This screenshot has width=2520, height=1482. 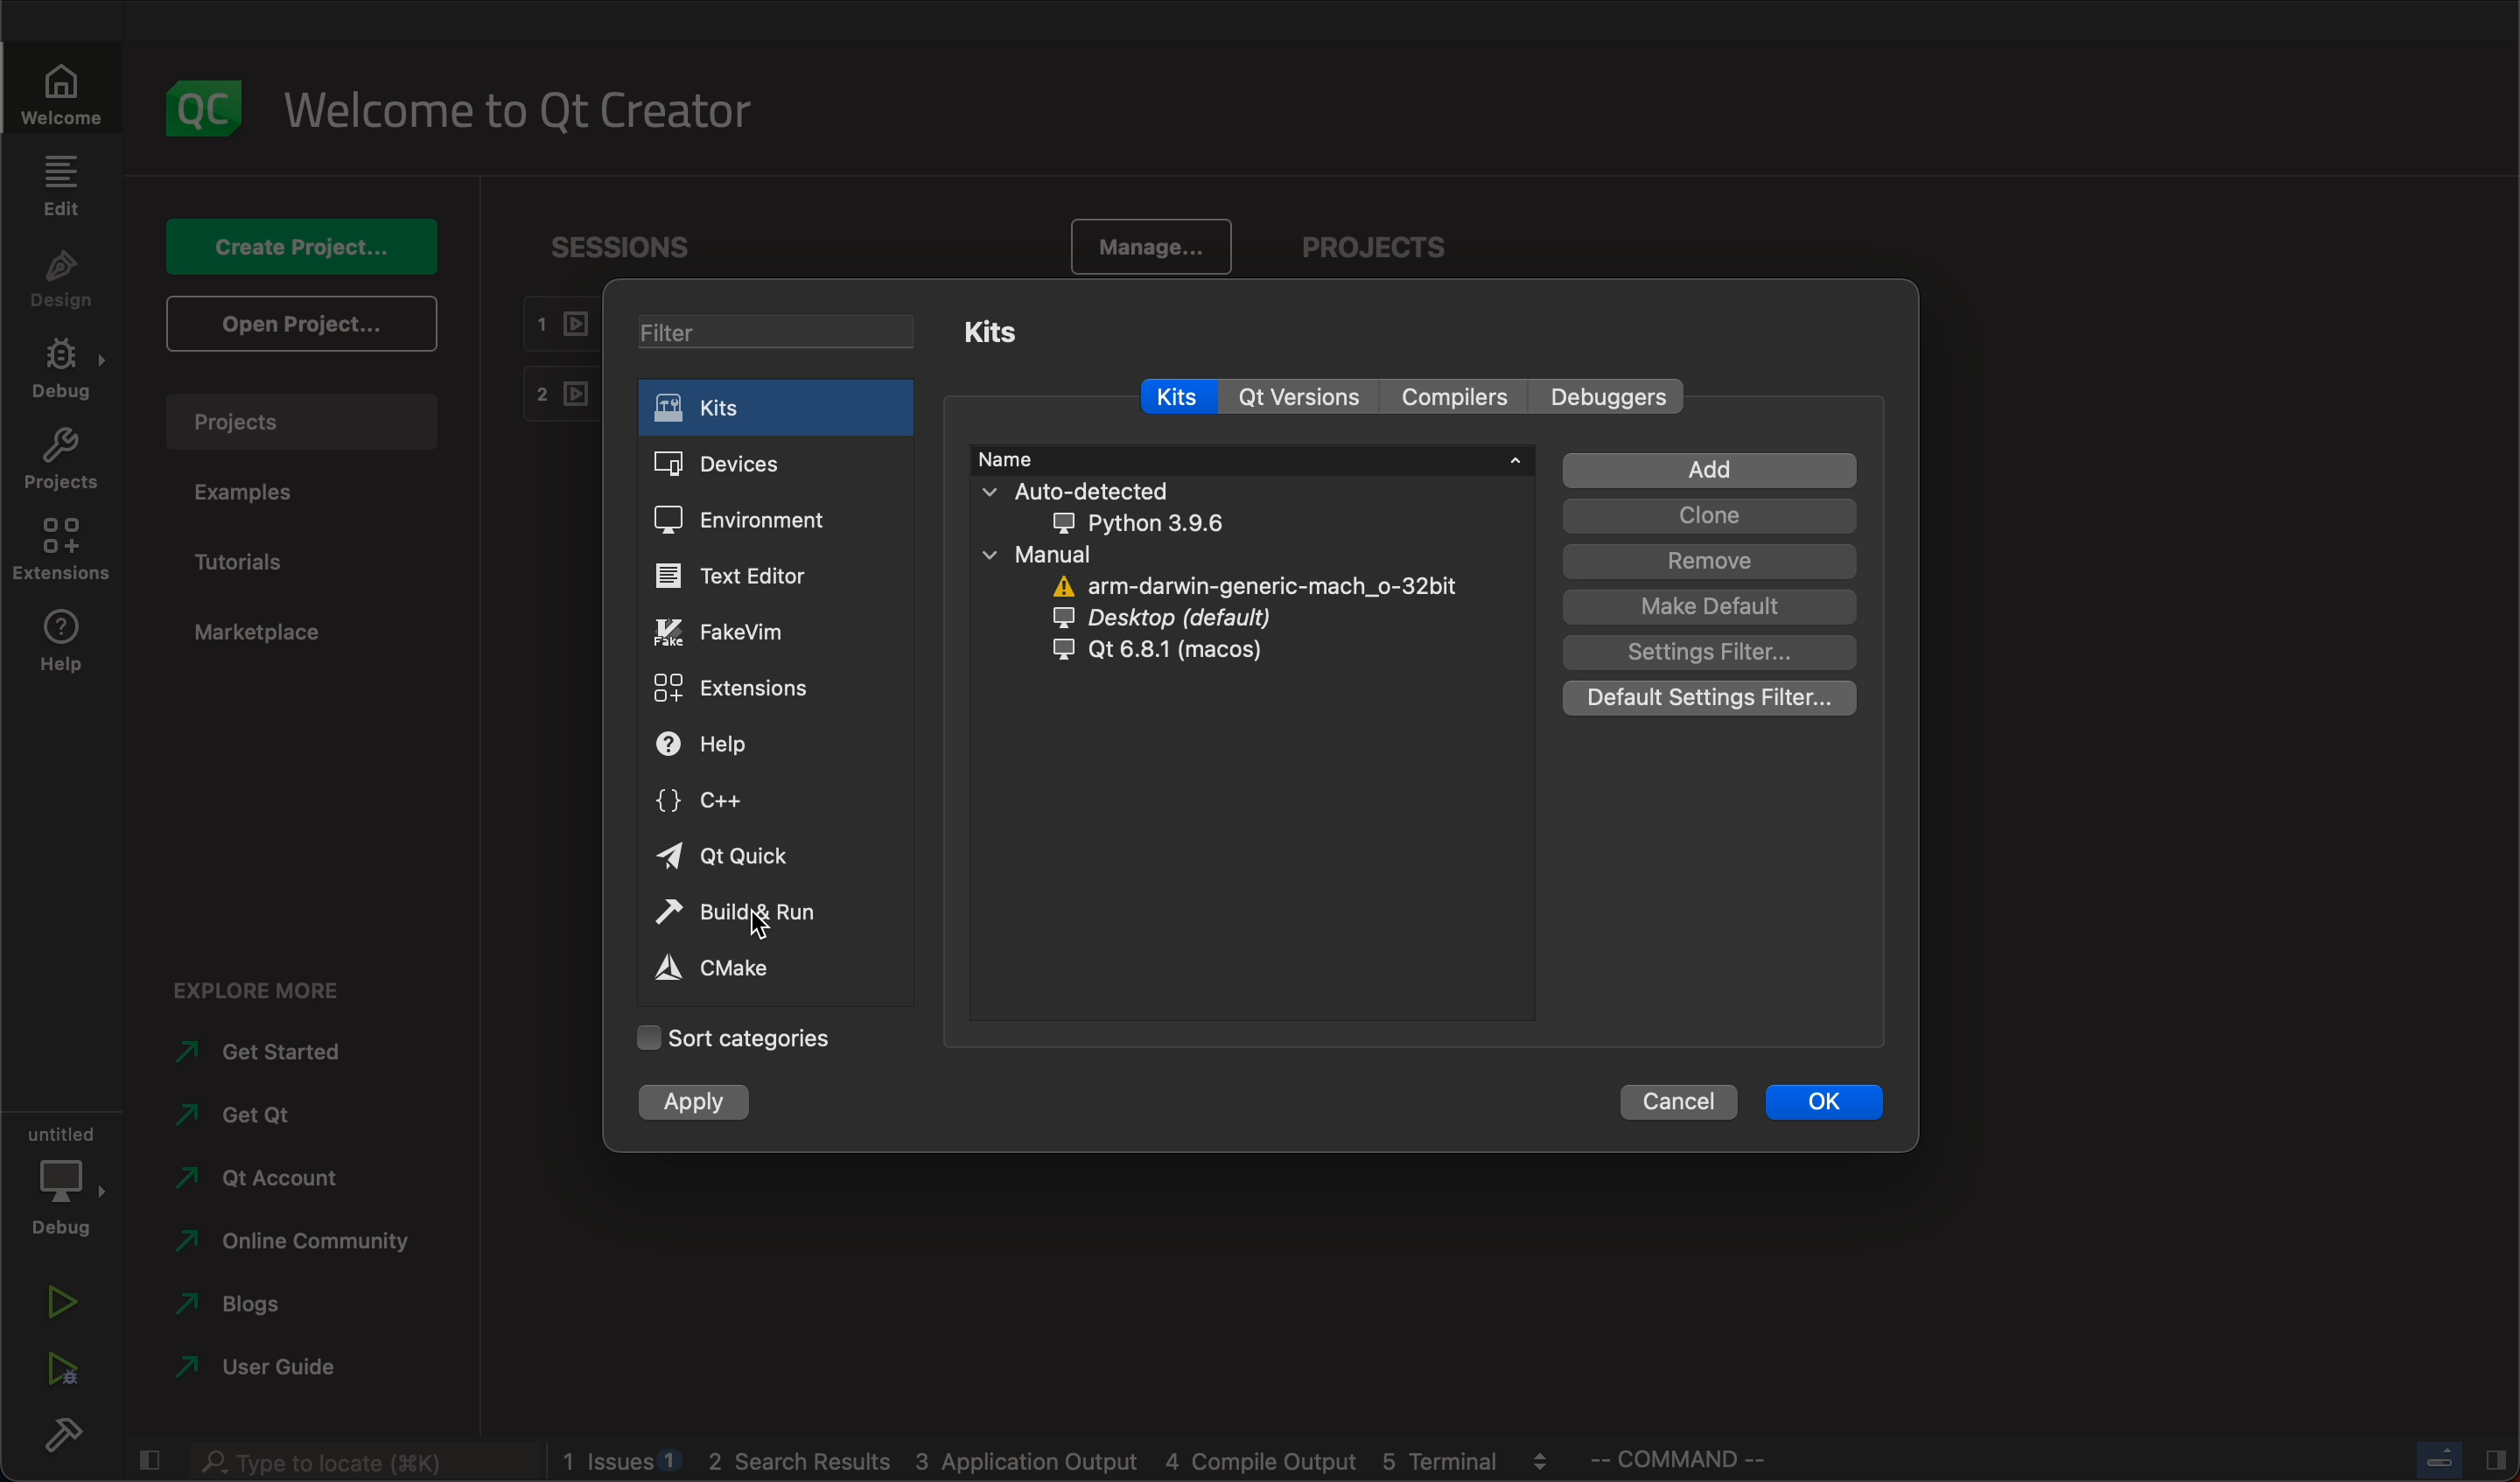 What do you see at coordinates (271, 1053) in the screenshot?
I see `started` at bounding box center [271, 1053].